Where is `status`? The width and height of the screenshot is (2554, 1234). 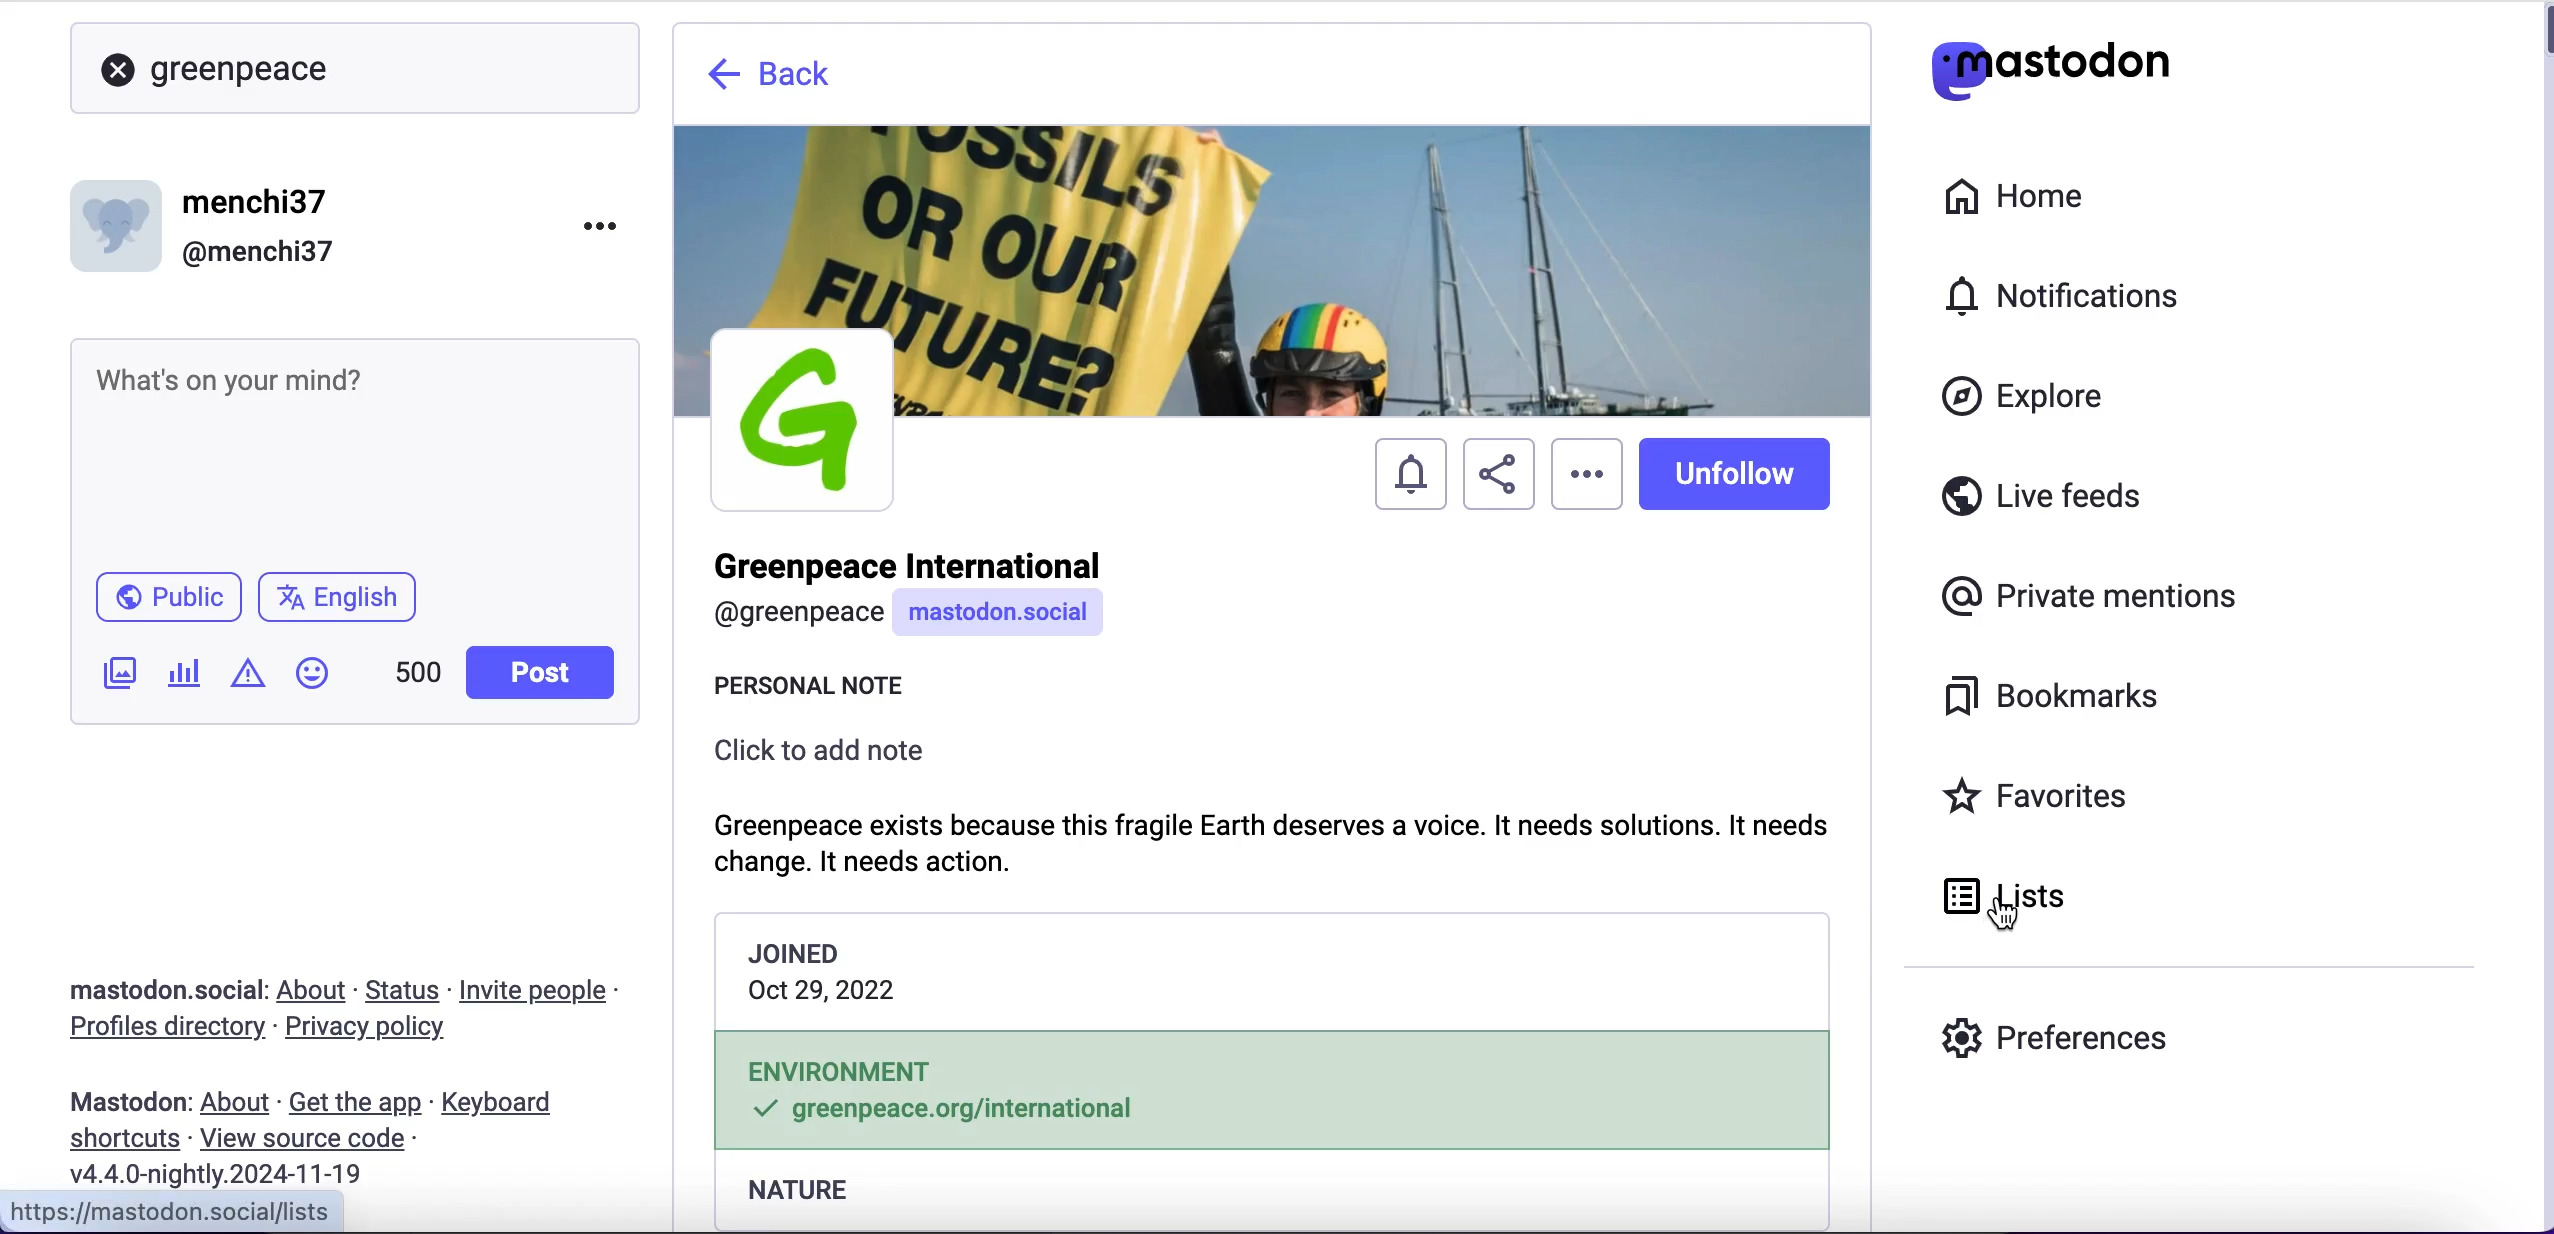 status is located at coordinates (405, 990).